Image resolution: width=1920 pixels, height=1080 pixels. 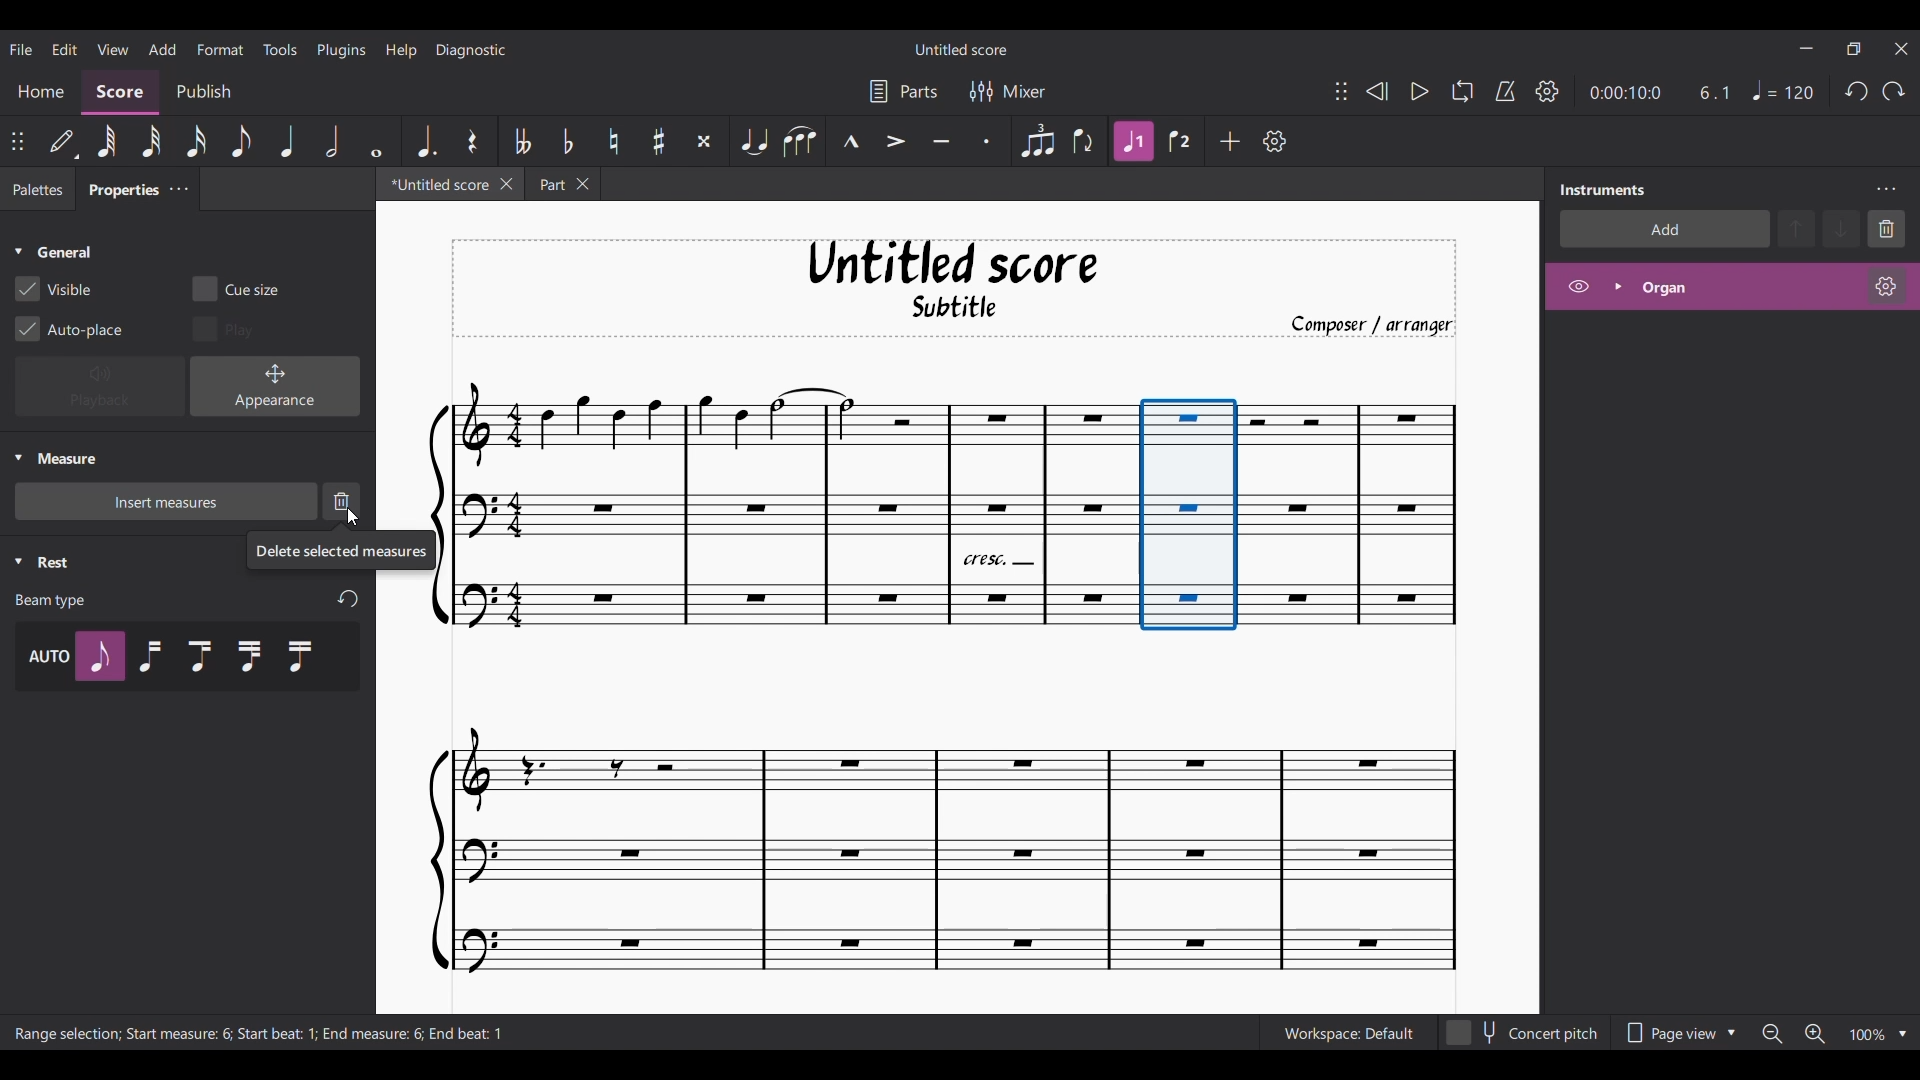 What do you see at coordinates (1675, 1033) in the screenshot?
I see `Page view options` at bounding box center [1675, 1033].